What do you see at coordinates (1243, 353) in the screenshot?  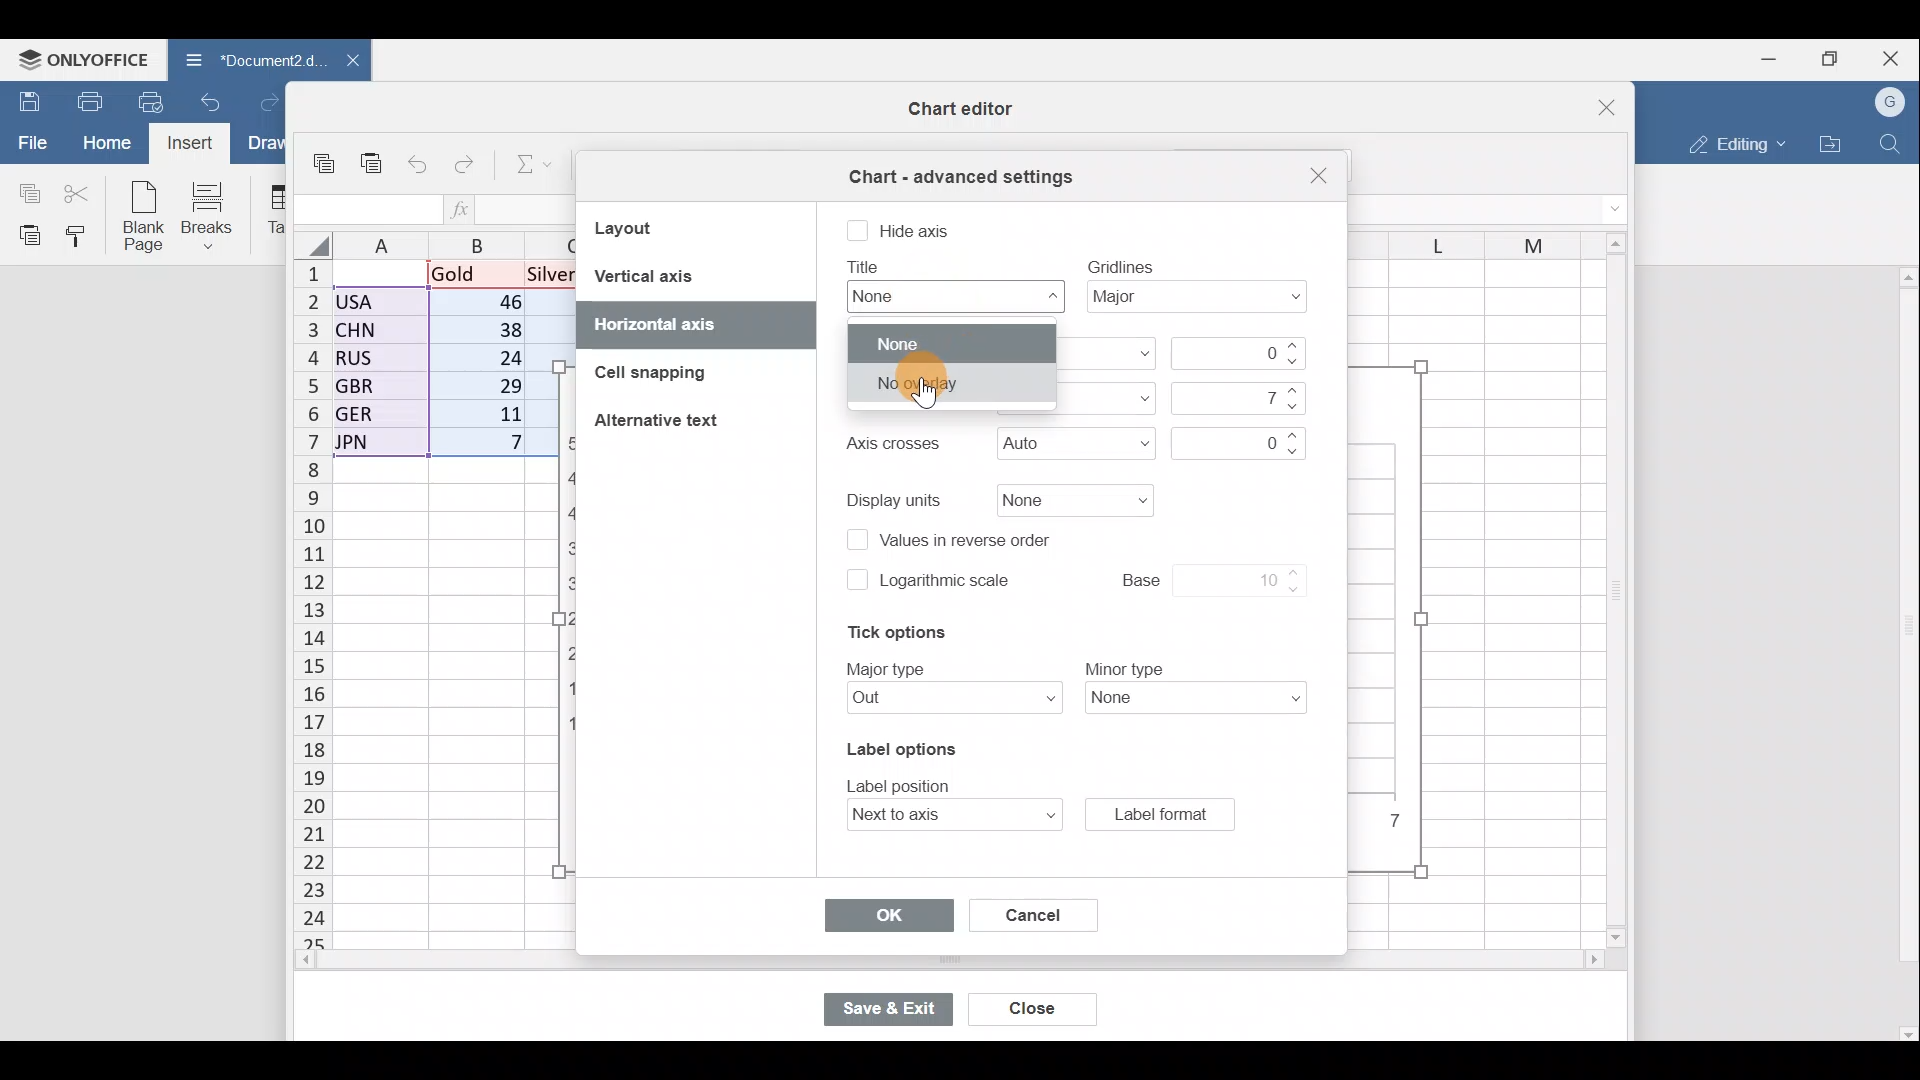 I see `Minimum value` at bounding box center [1243, 353].